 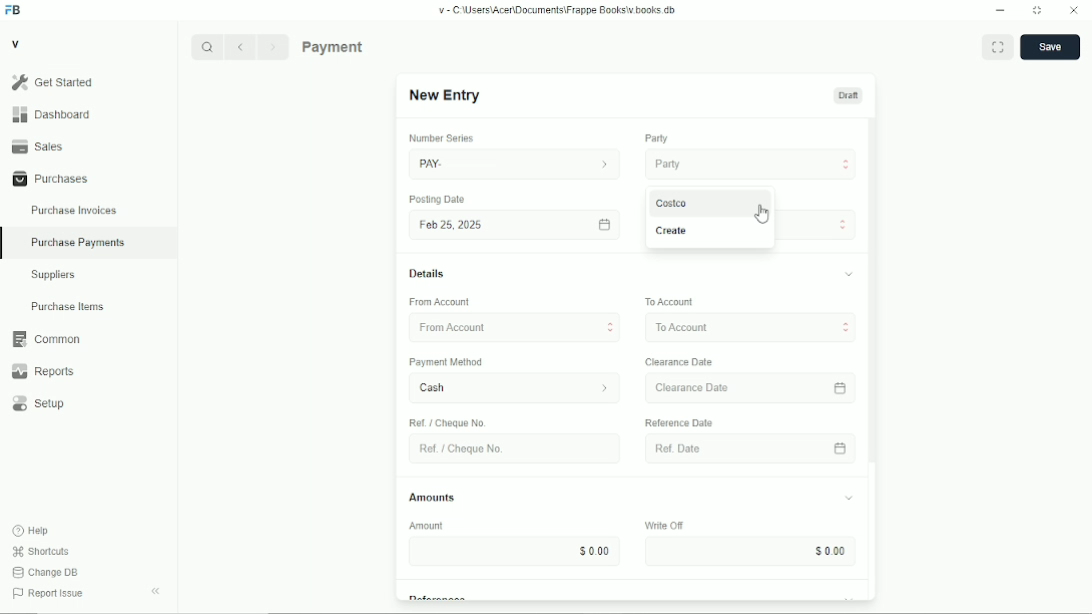 I want to click on Write OF, so click(x=659, y=524).